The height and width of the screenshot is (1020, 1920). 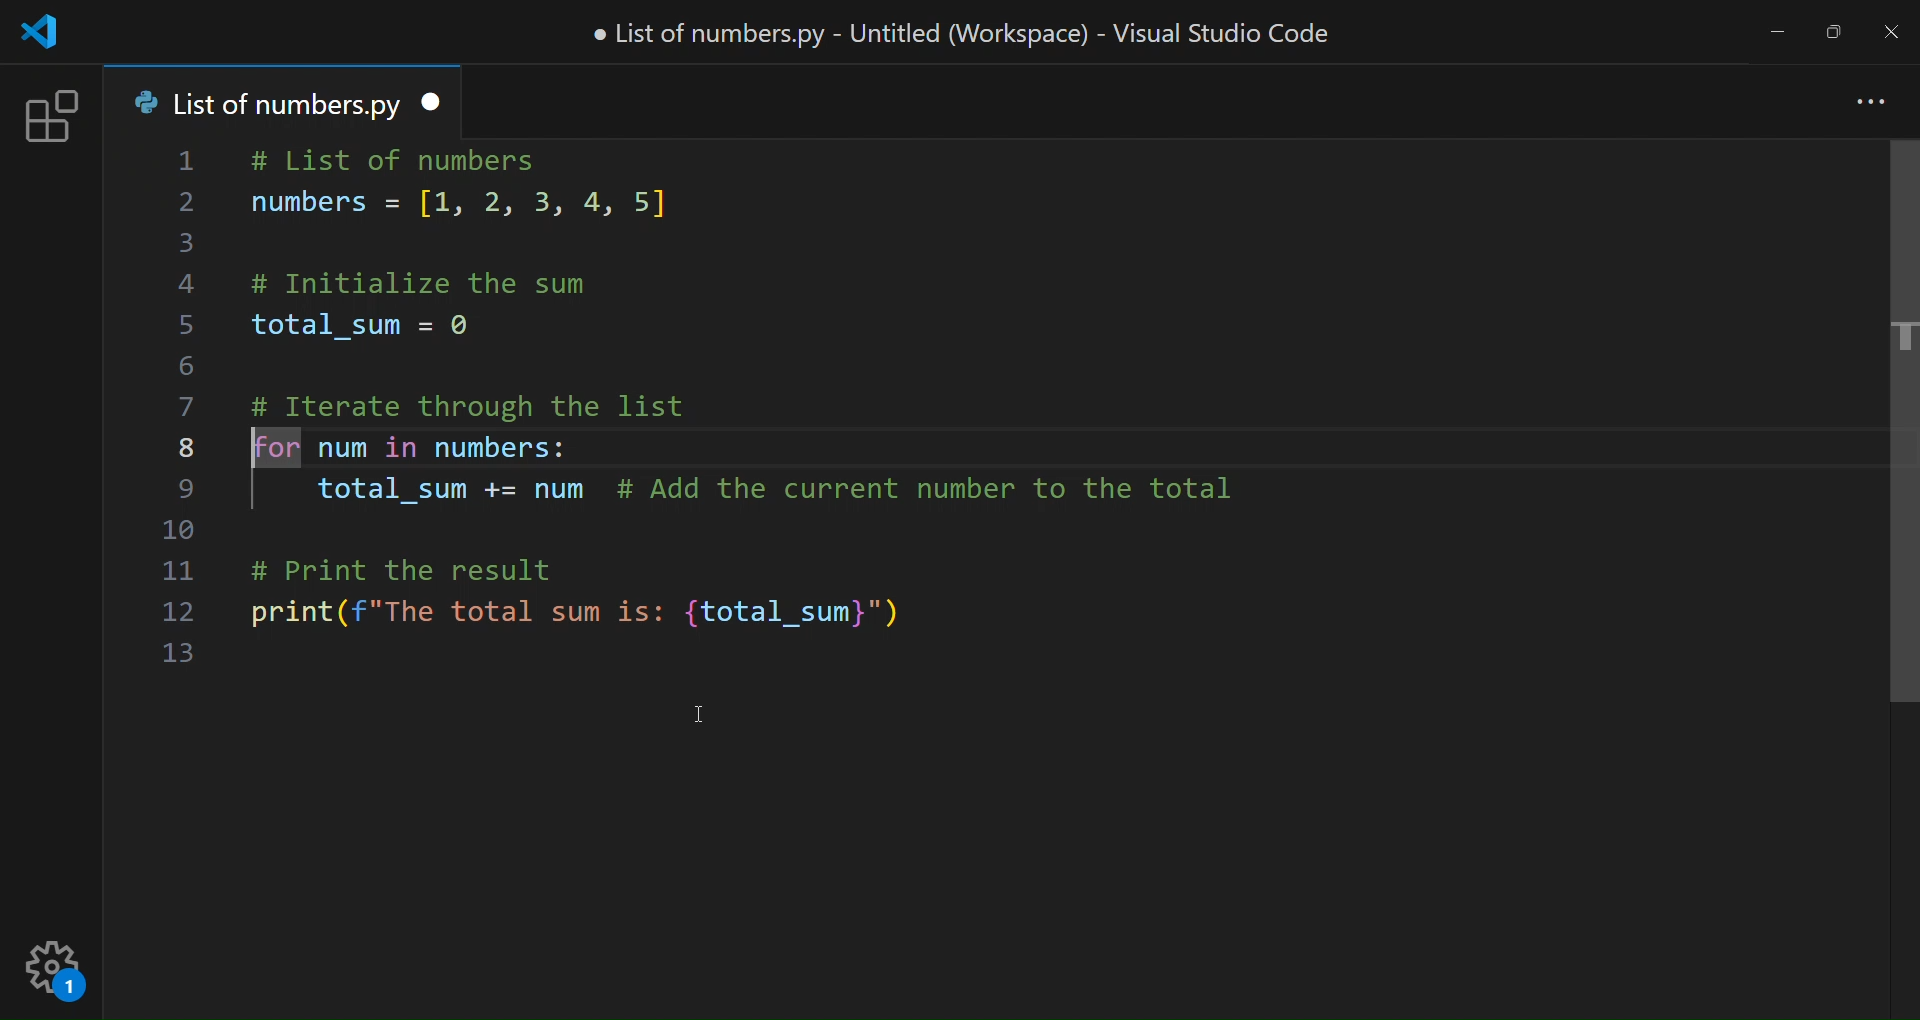 I want to click on minimize, so click(x=1779, y=31).